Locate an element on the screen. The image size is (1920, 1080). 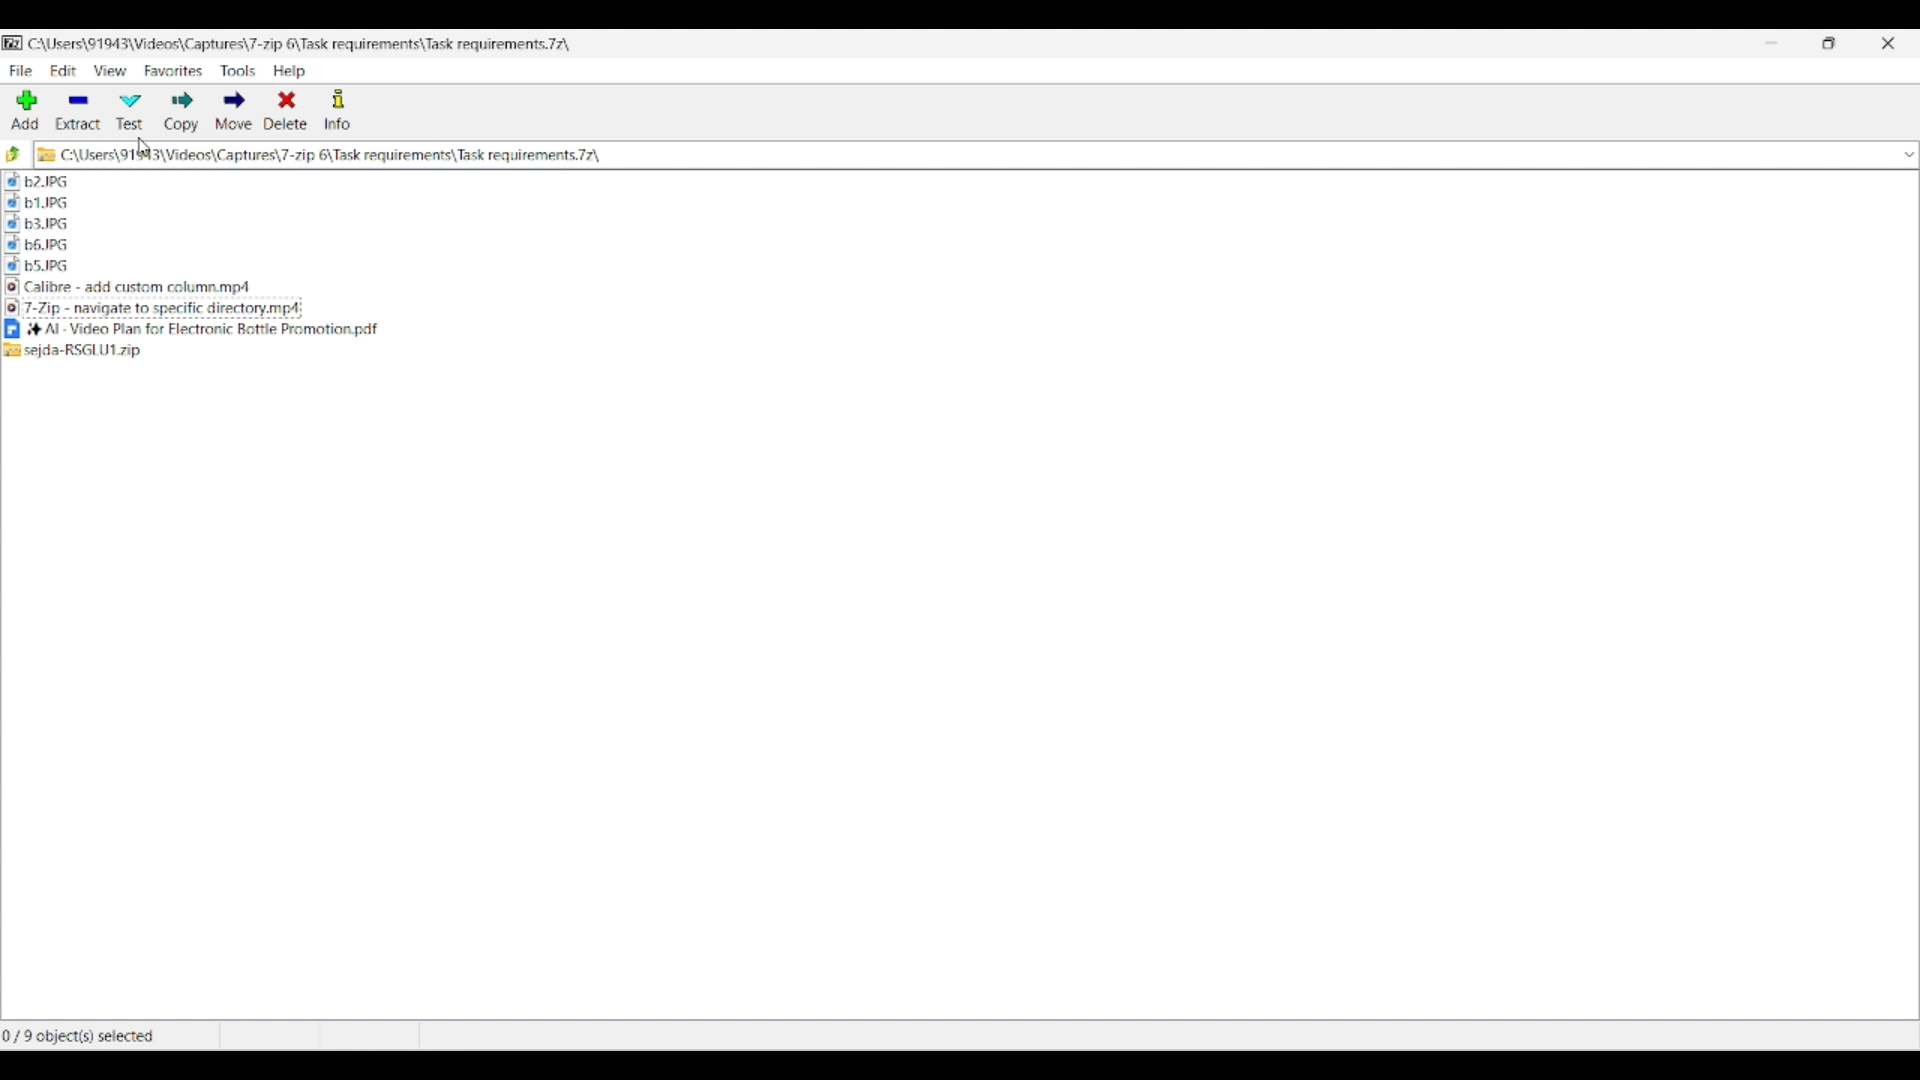
Close interface is located at coordinates (1888, 43).